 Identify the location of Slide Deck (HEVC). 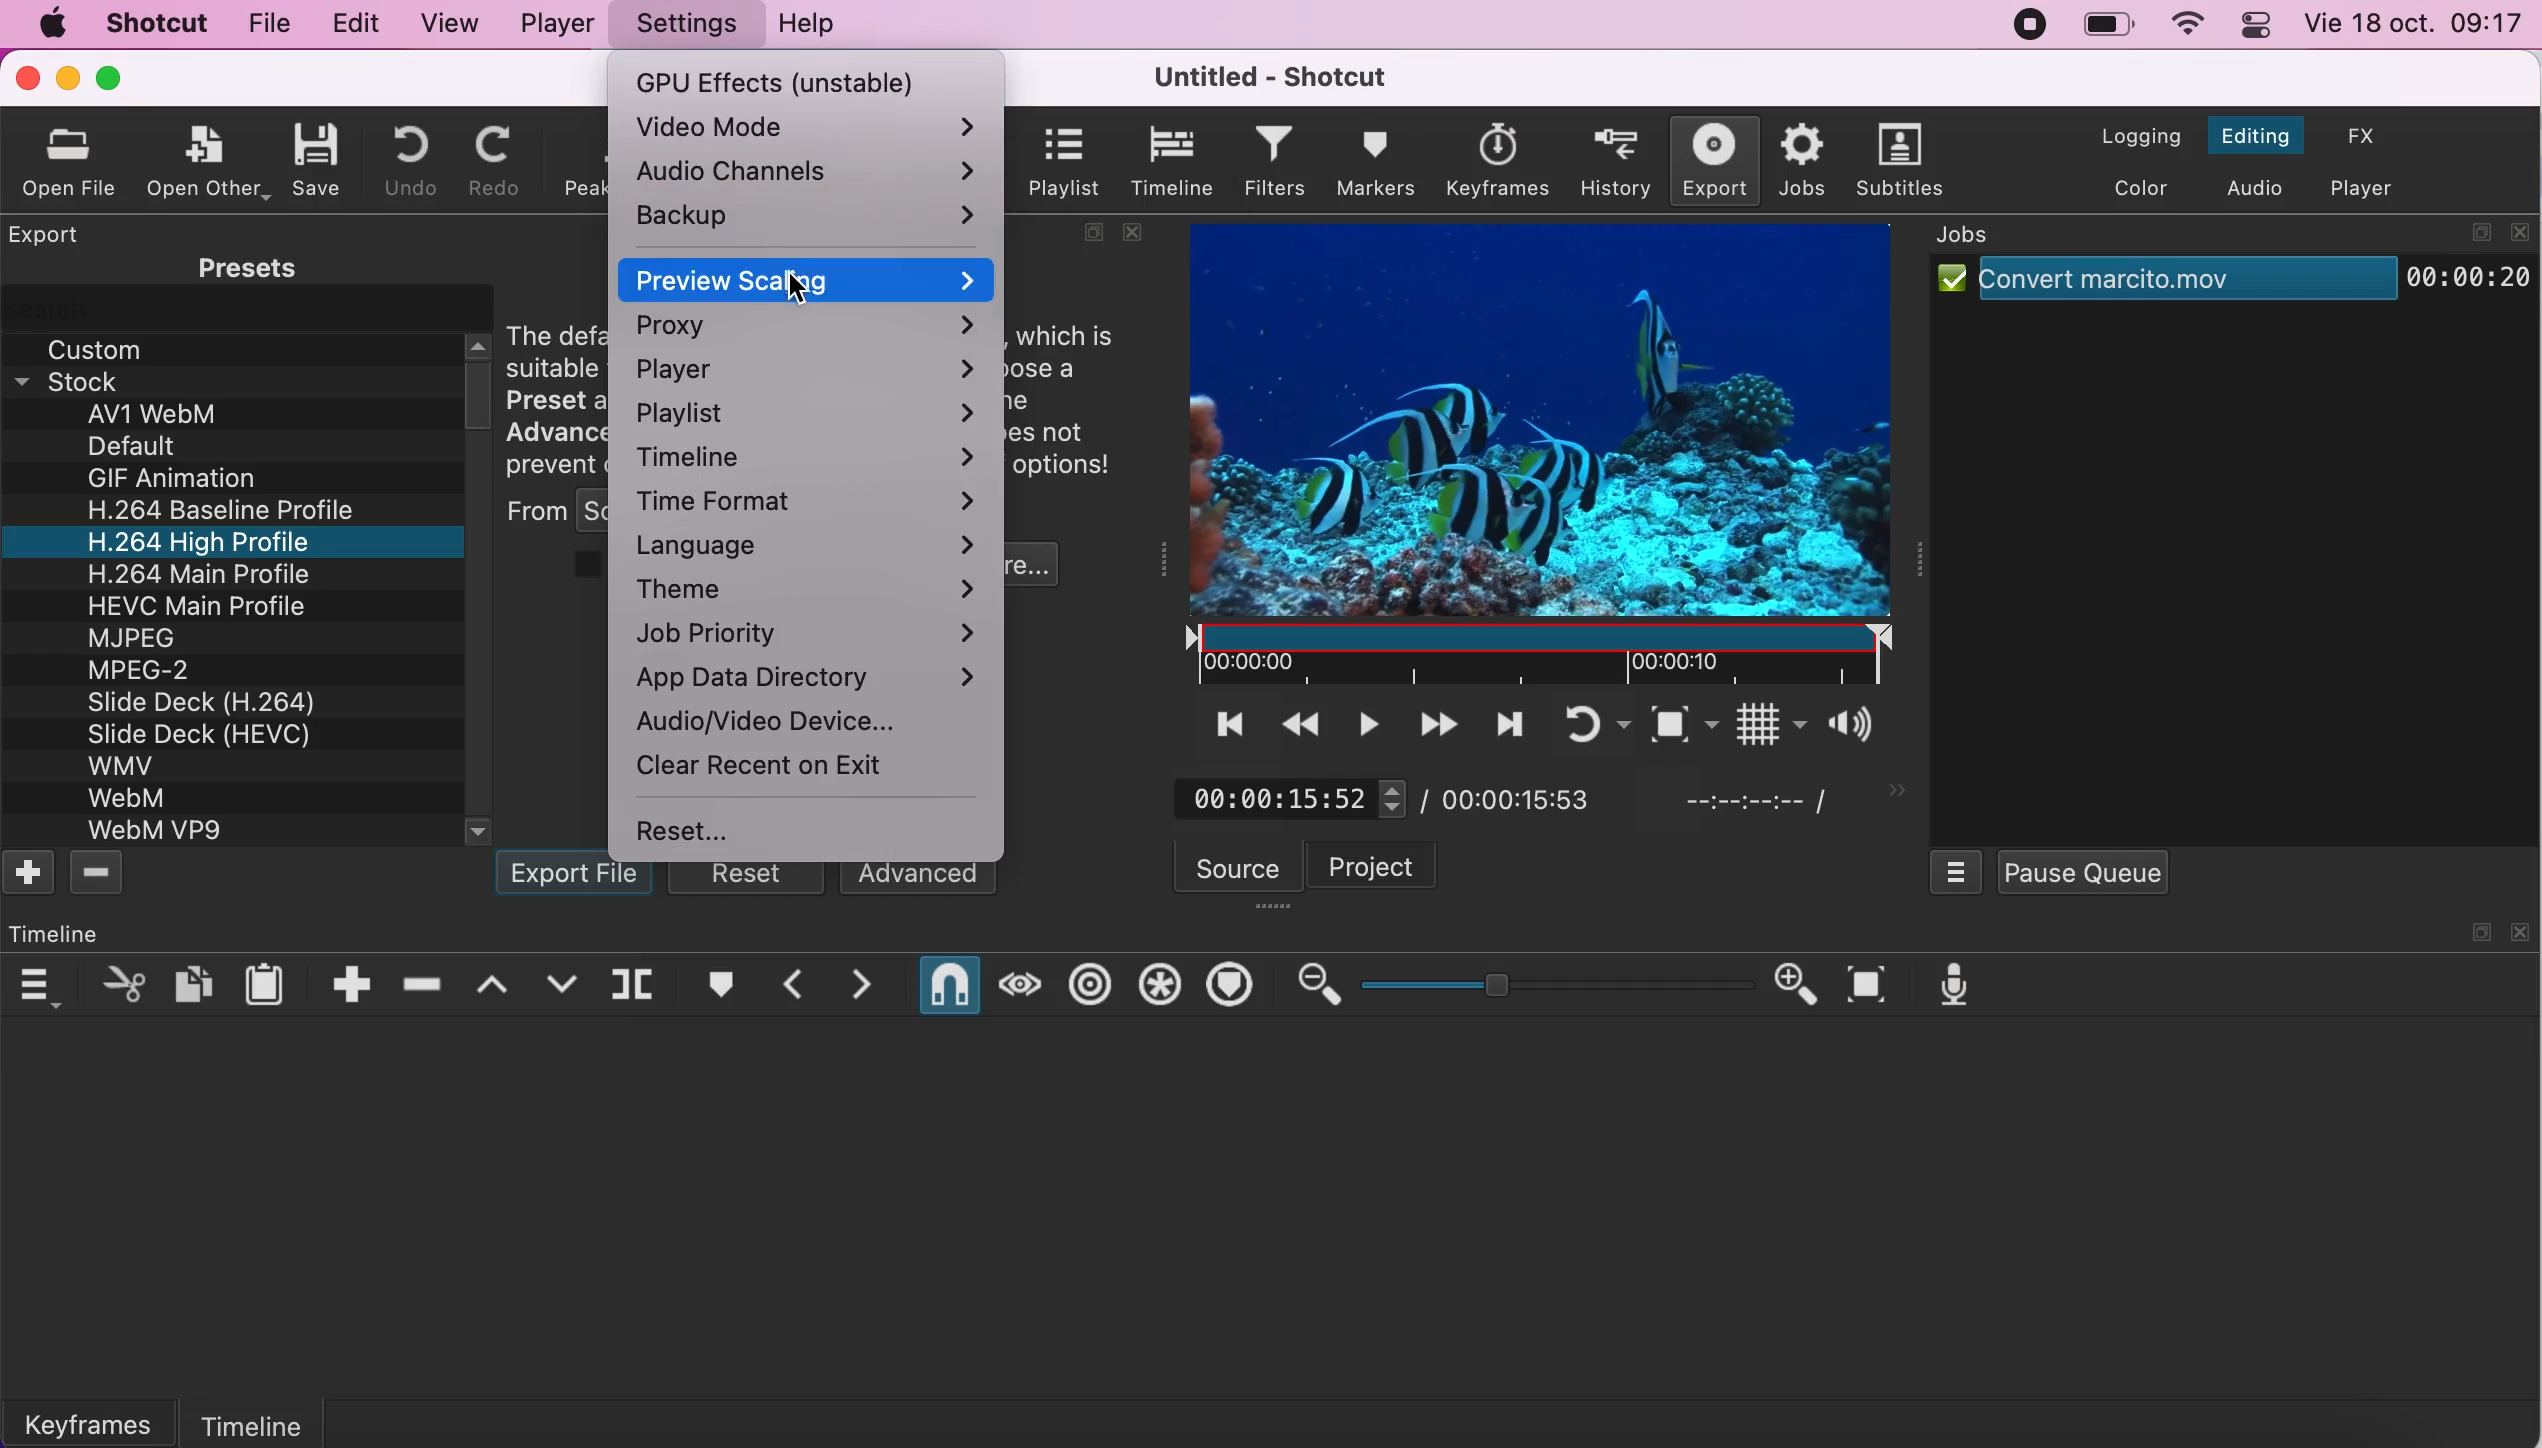
(211, 731).